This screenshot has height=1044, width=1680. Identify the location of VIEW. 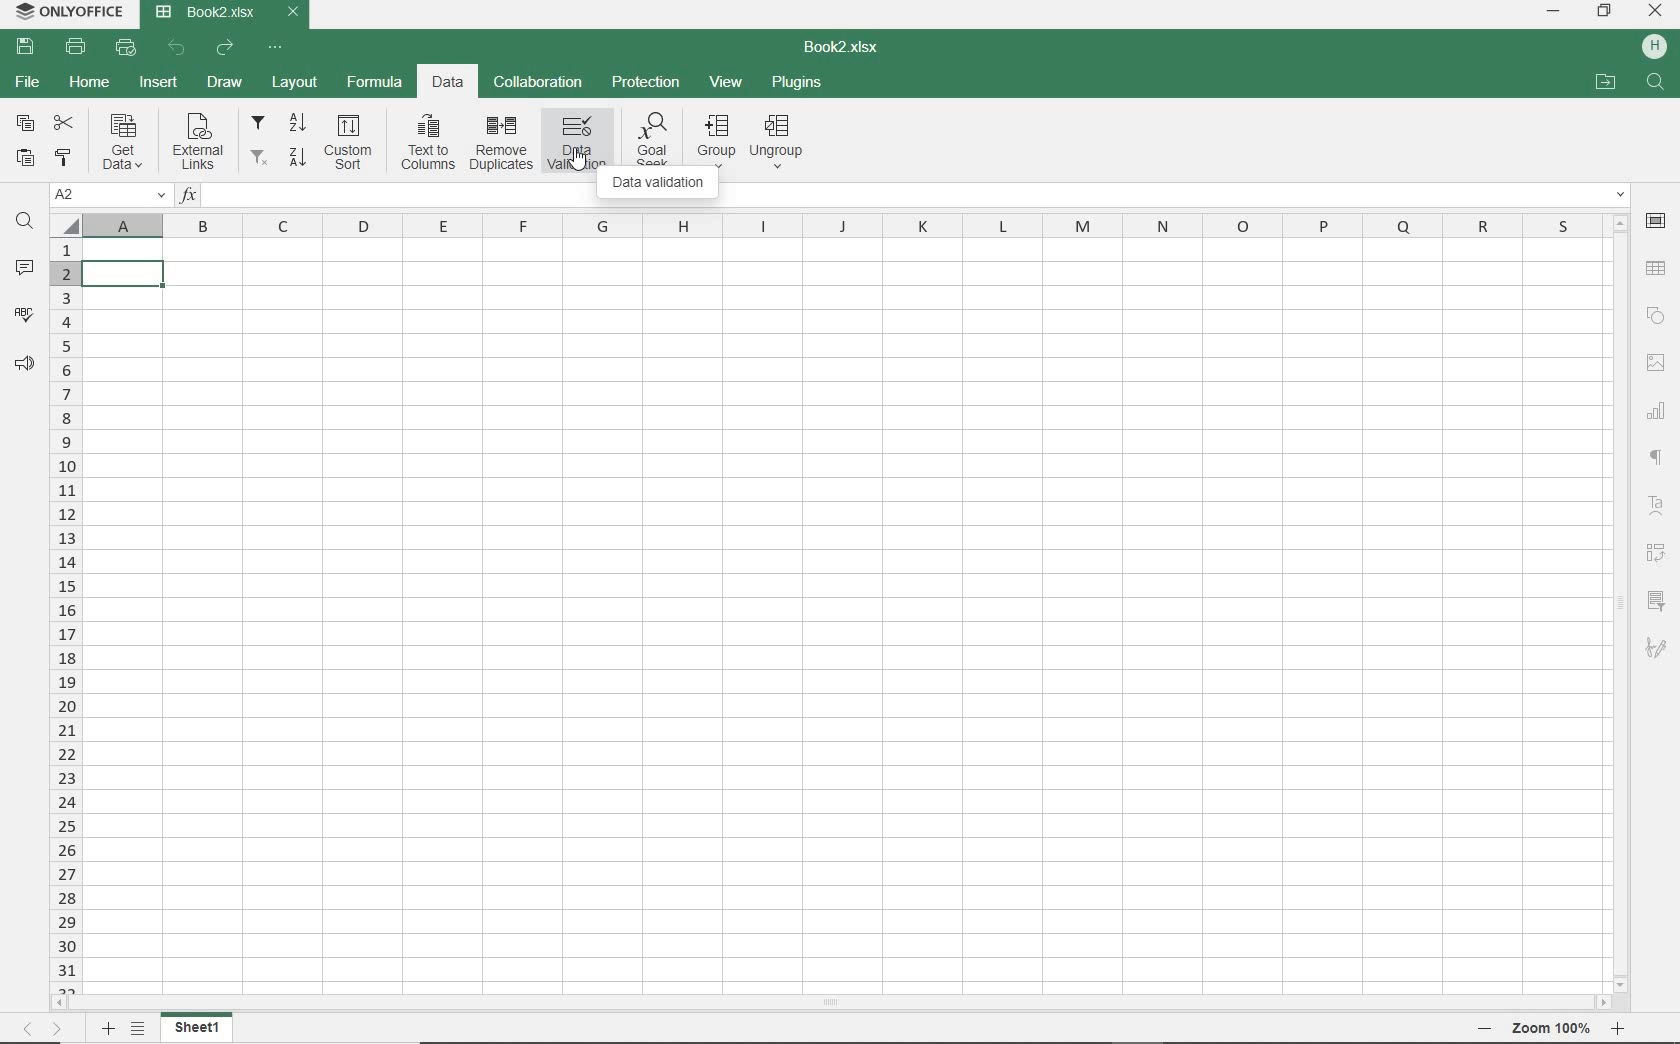
(728, 81).